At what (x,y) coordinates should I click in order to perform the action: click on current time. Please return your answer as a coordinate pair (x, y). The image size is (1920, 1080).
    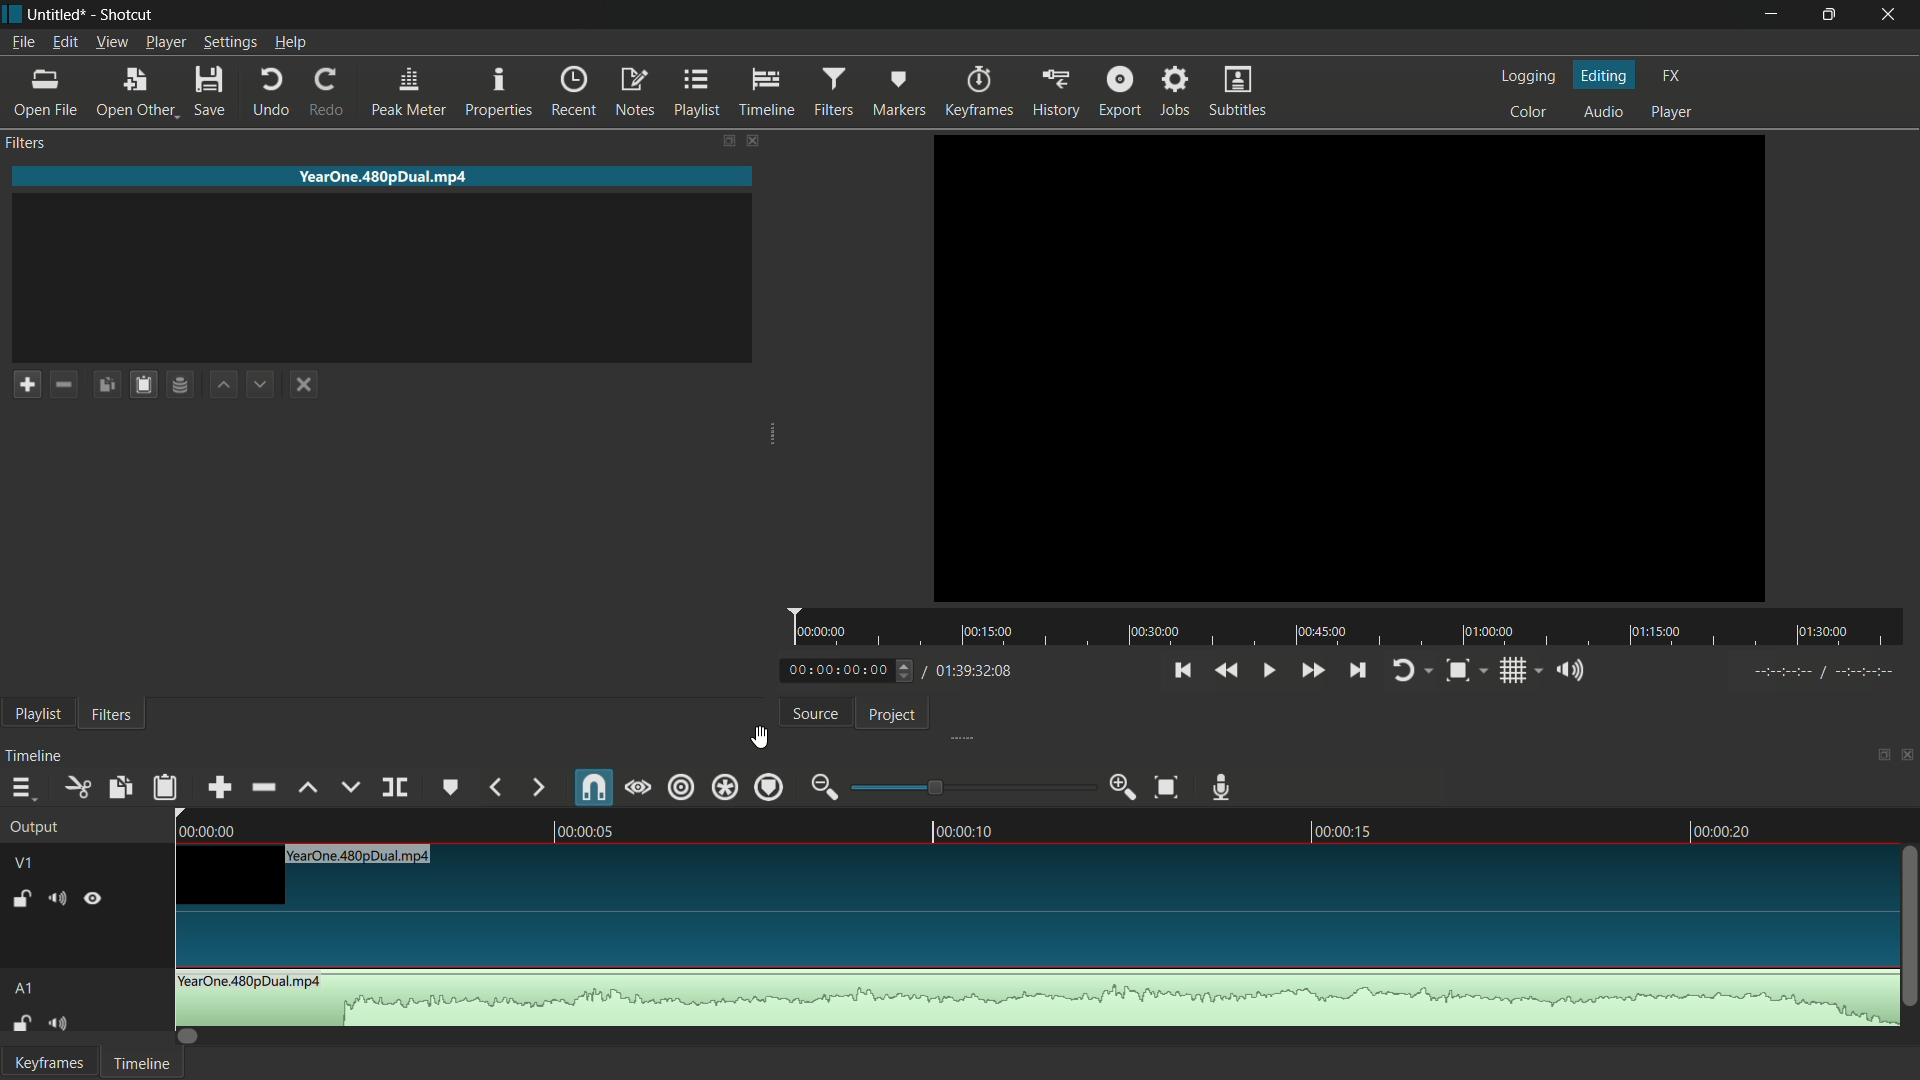
    Looking at the image, I should click on (836, 672).